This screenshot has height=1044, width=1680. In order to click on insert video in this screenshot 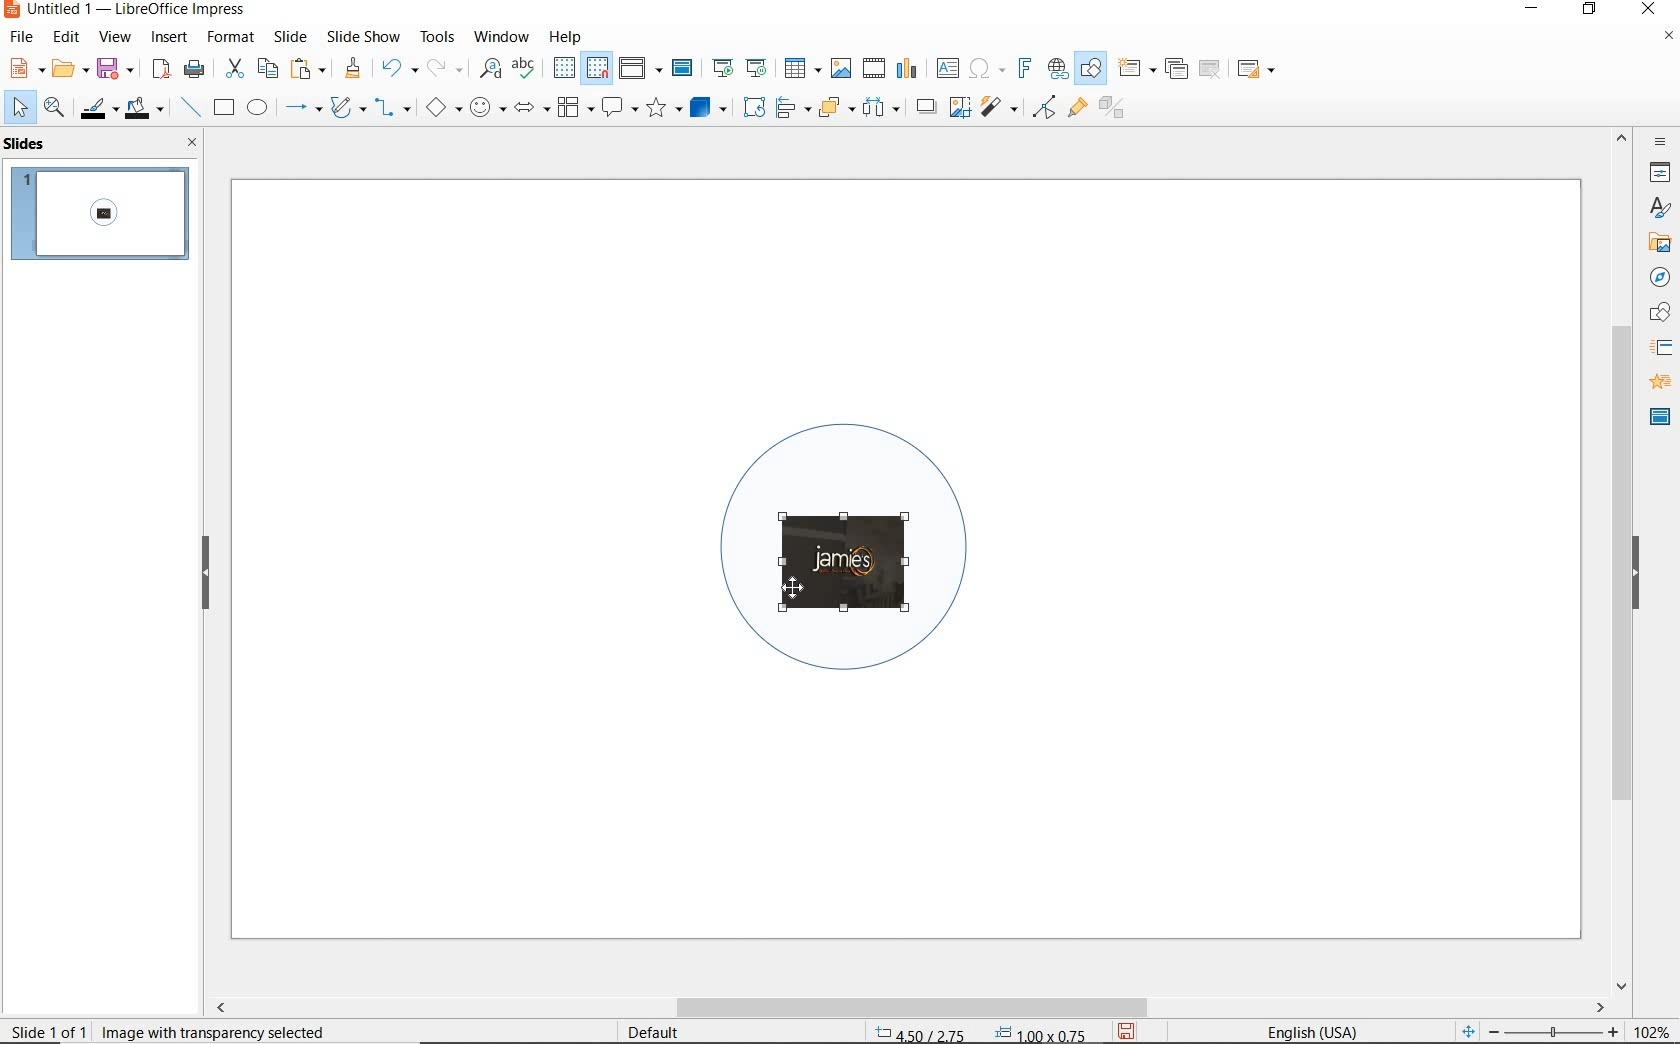, I will do `click(872, 67)`.